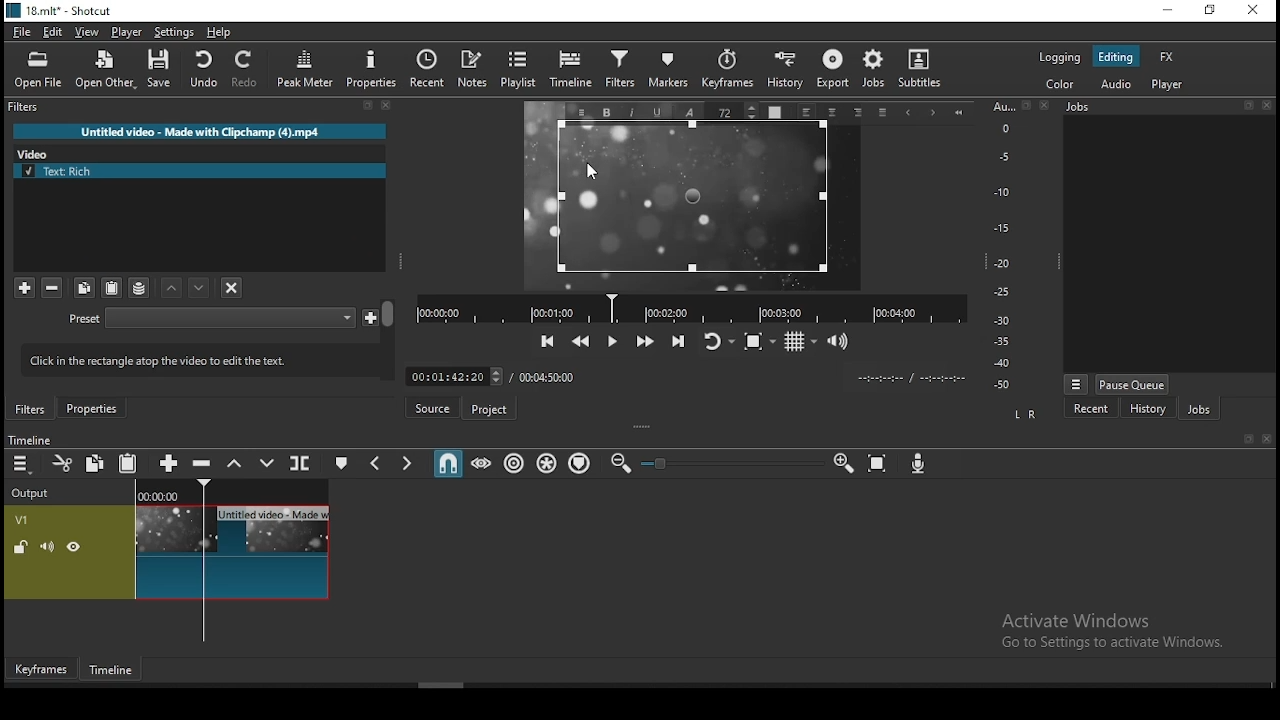 Image resolution: width=1280 pixels, height=720 pixels. I want to click on Untitled video - Made with Clipchamp (4).mp4, so click(200, 131).